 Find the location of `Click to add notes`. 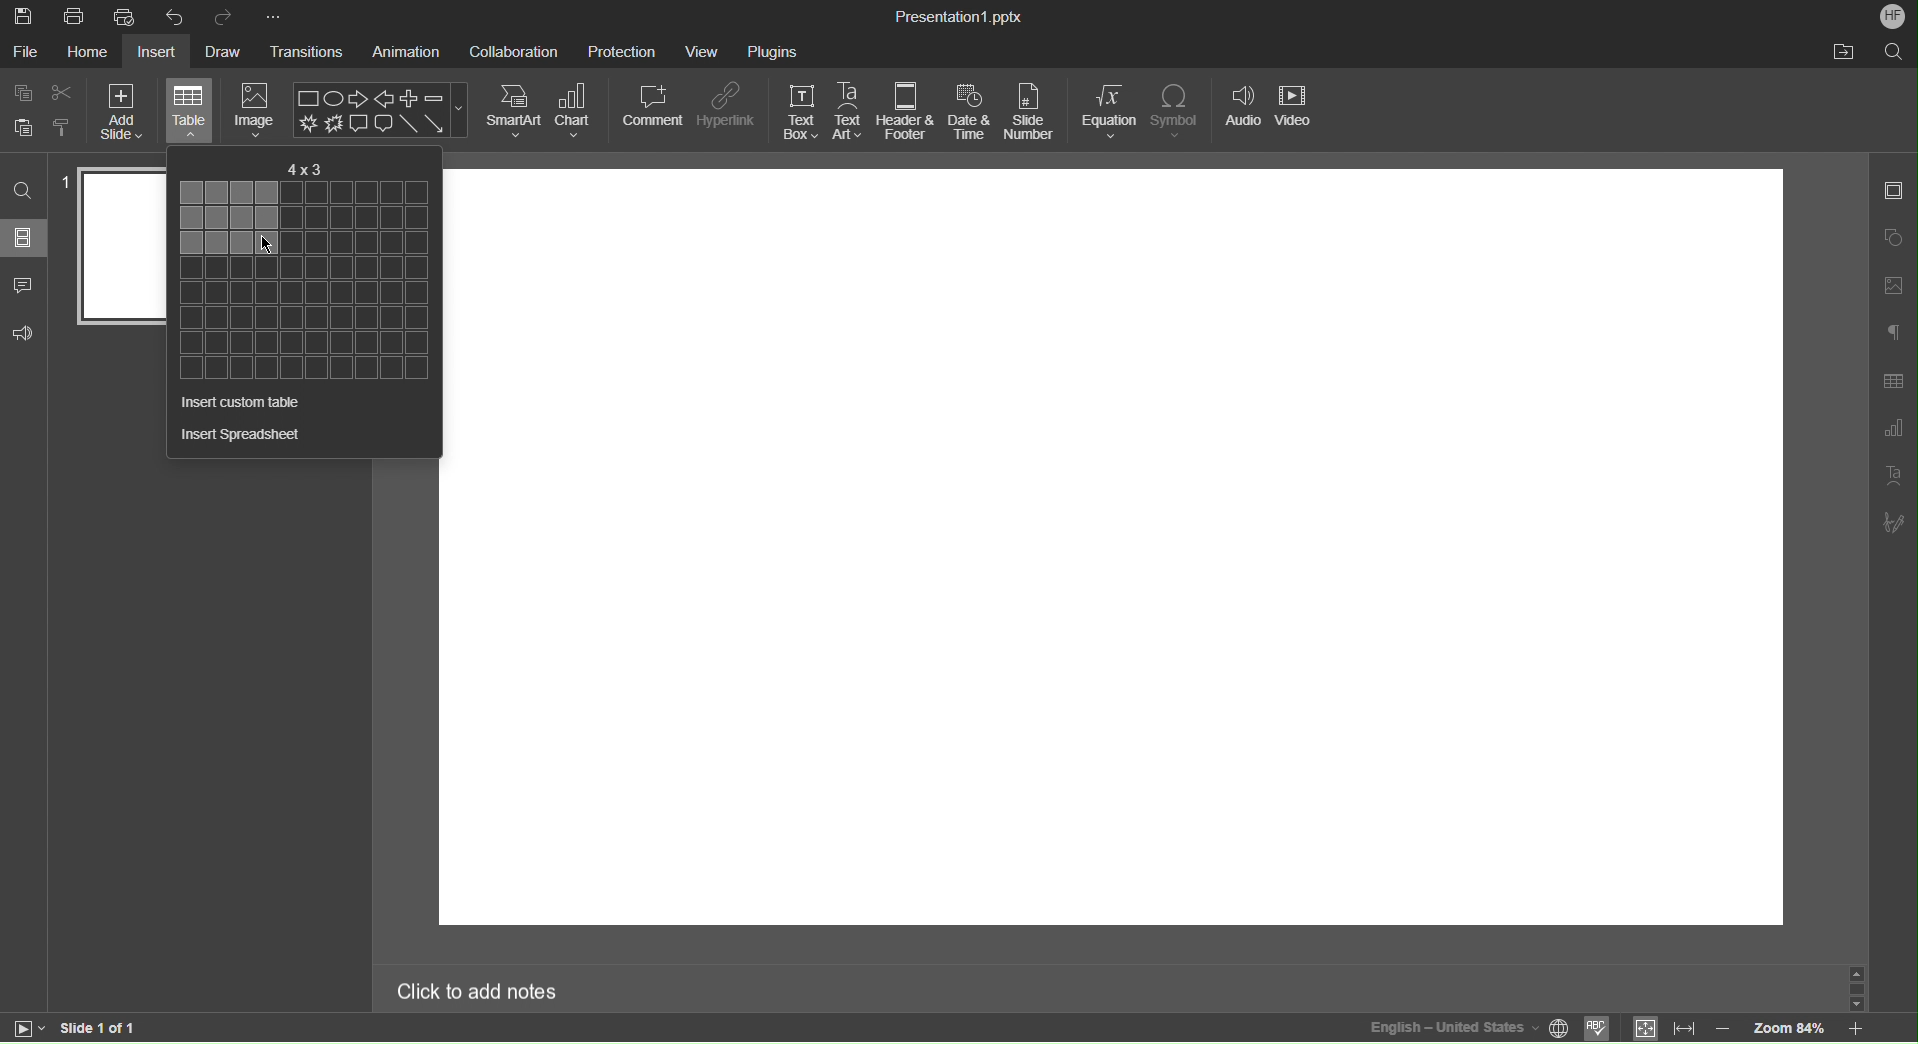

Click to add notes is located at coordinates (479, 989).